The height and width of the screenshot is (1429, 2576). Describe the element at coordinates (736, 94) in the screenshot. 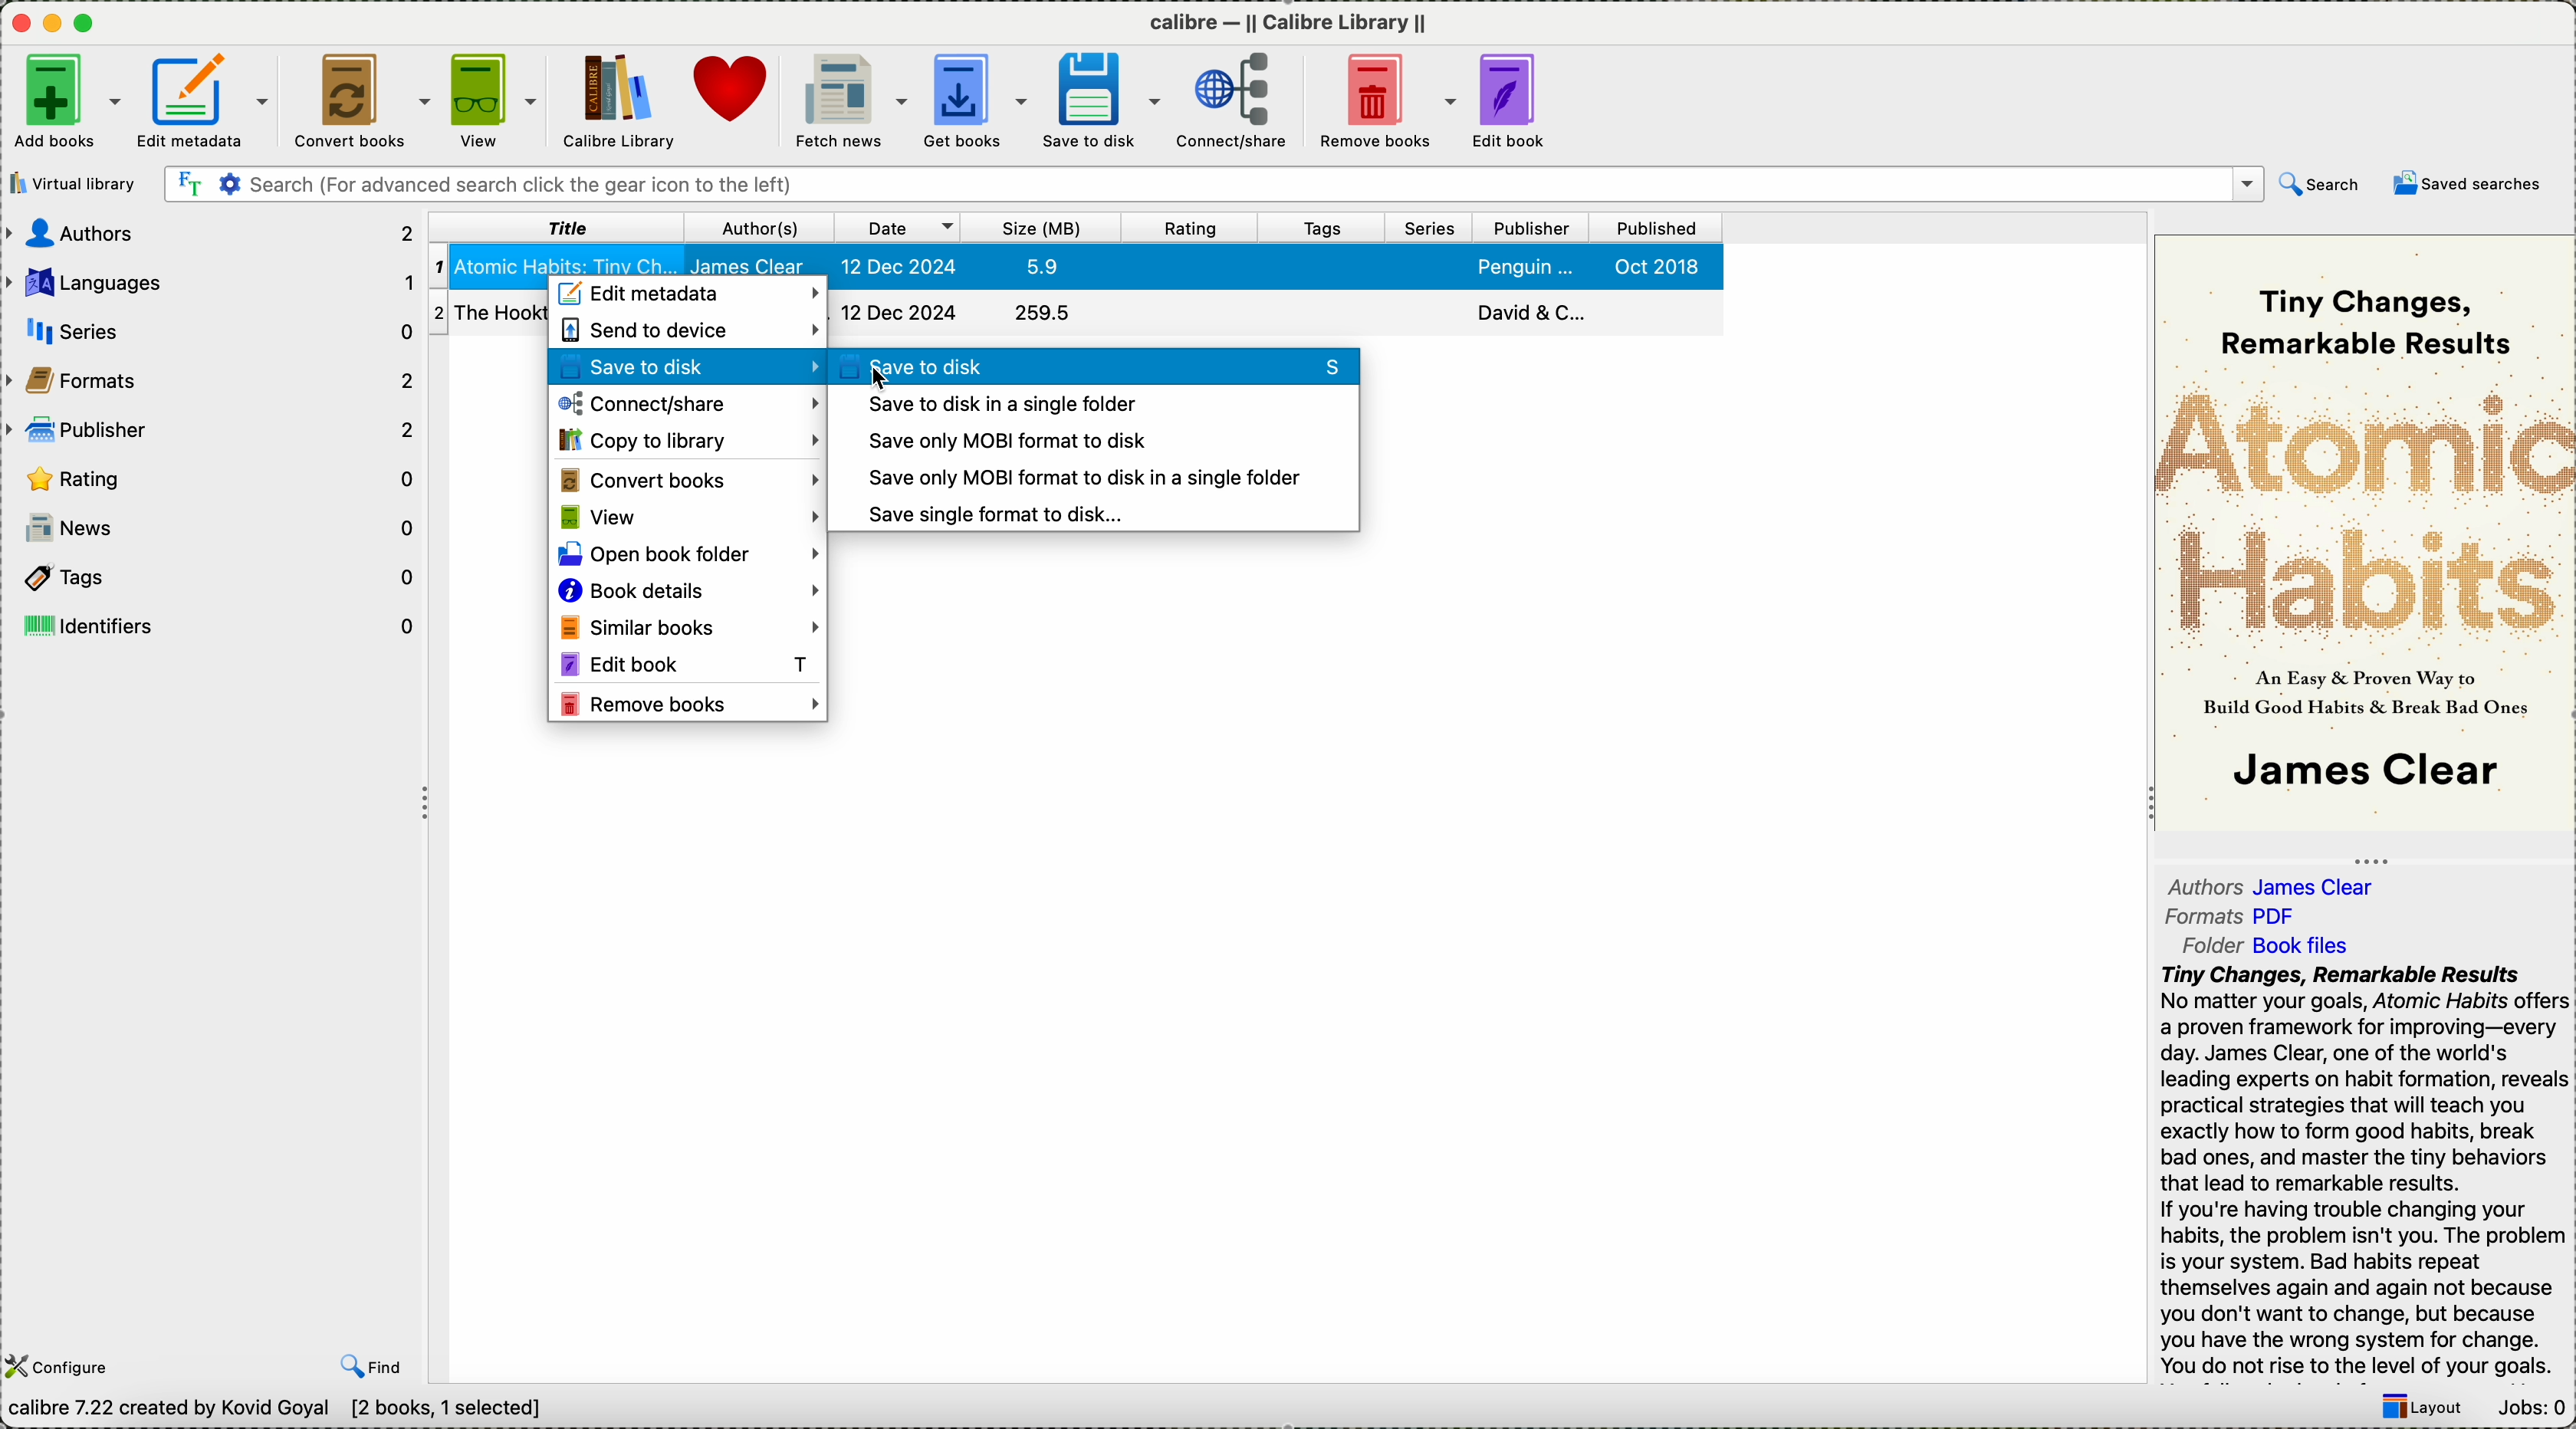

I see `donate` at that location.